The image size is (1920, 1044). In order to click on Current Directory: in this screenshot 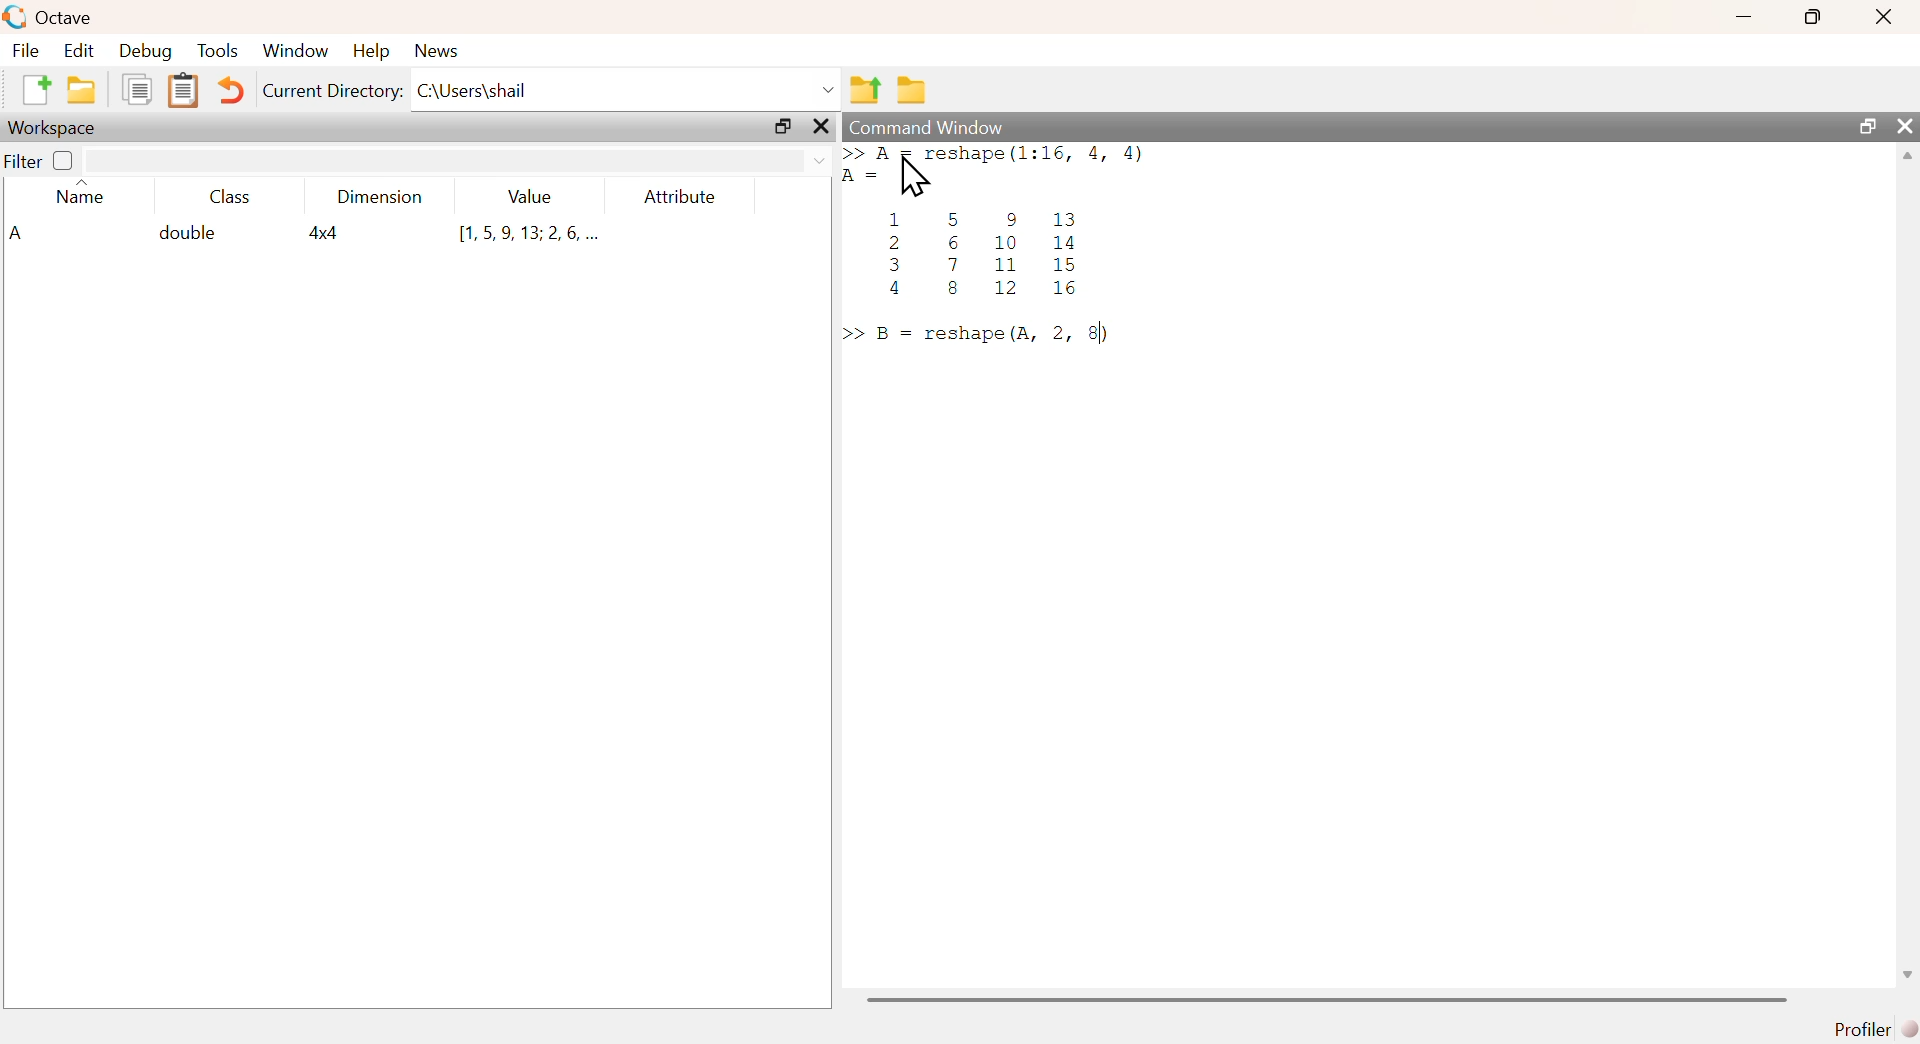, I will do `click(329, 92)`.